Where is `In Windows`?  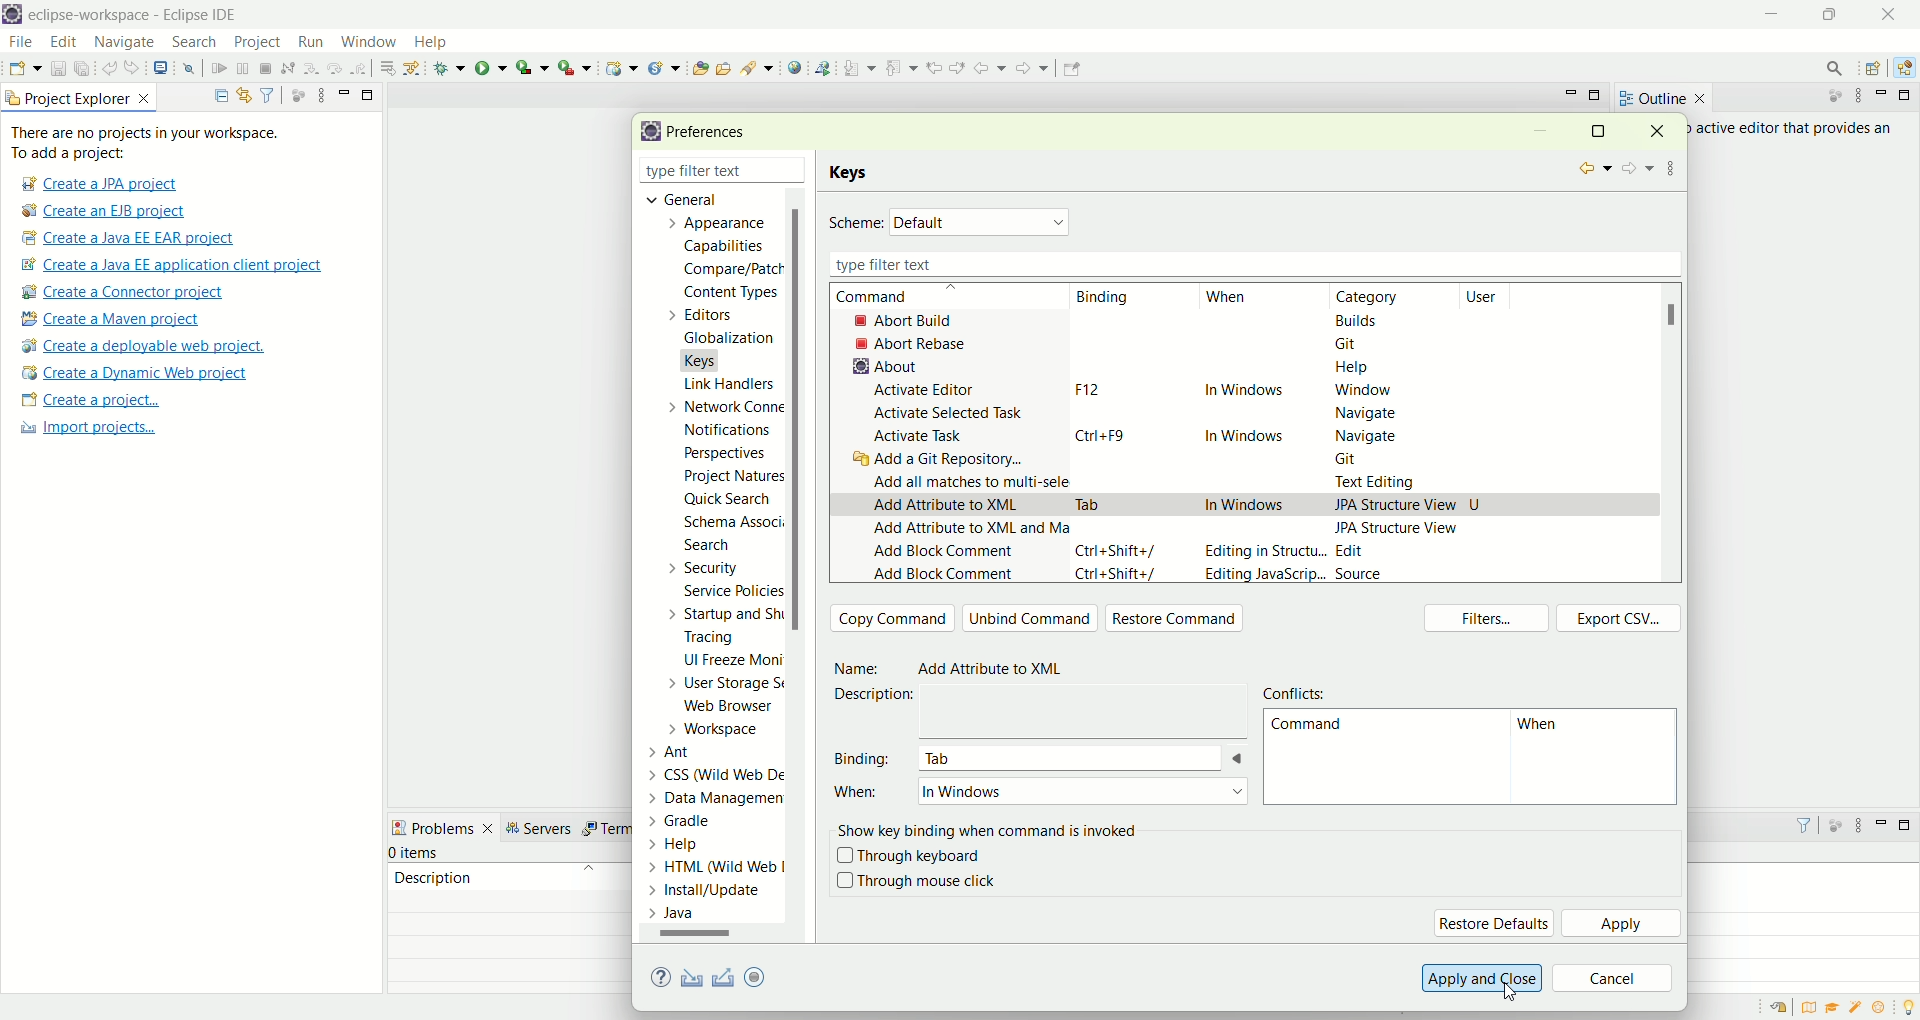
In Windows is located at coordinates (1232, 506).